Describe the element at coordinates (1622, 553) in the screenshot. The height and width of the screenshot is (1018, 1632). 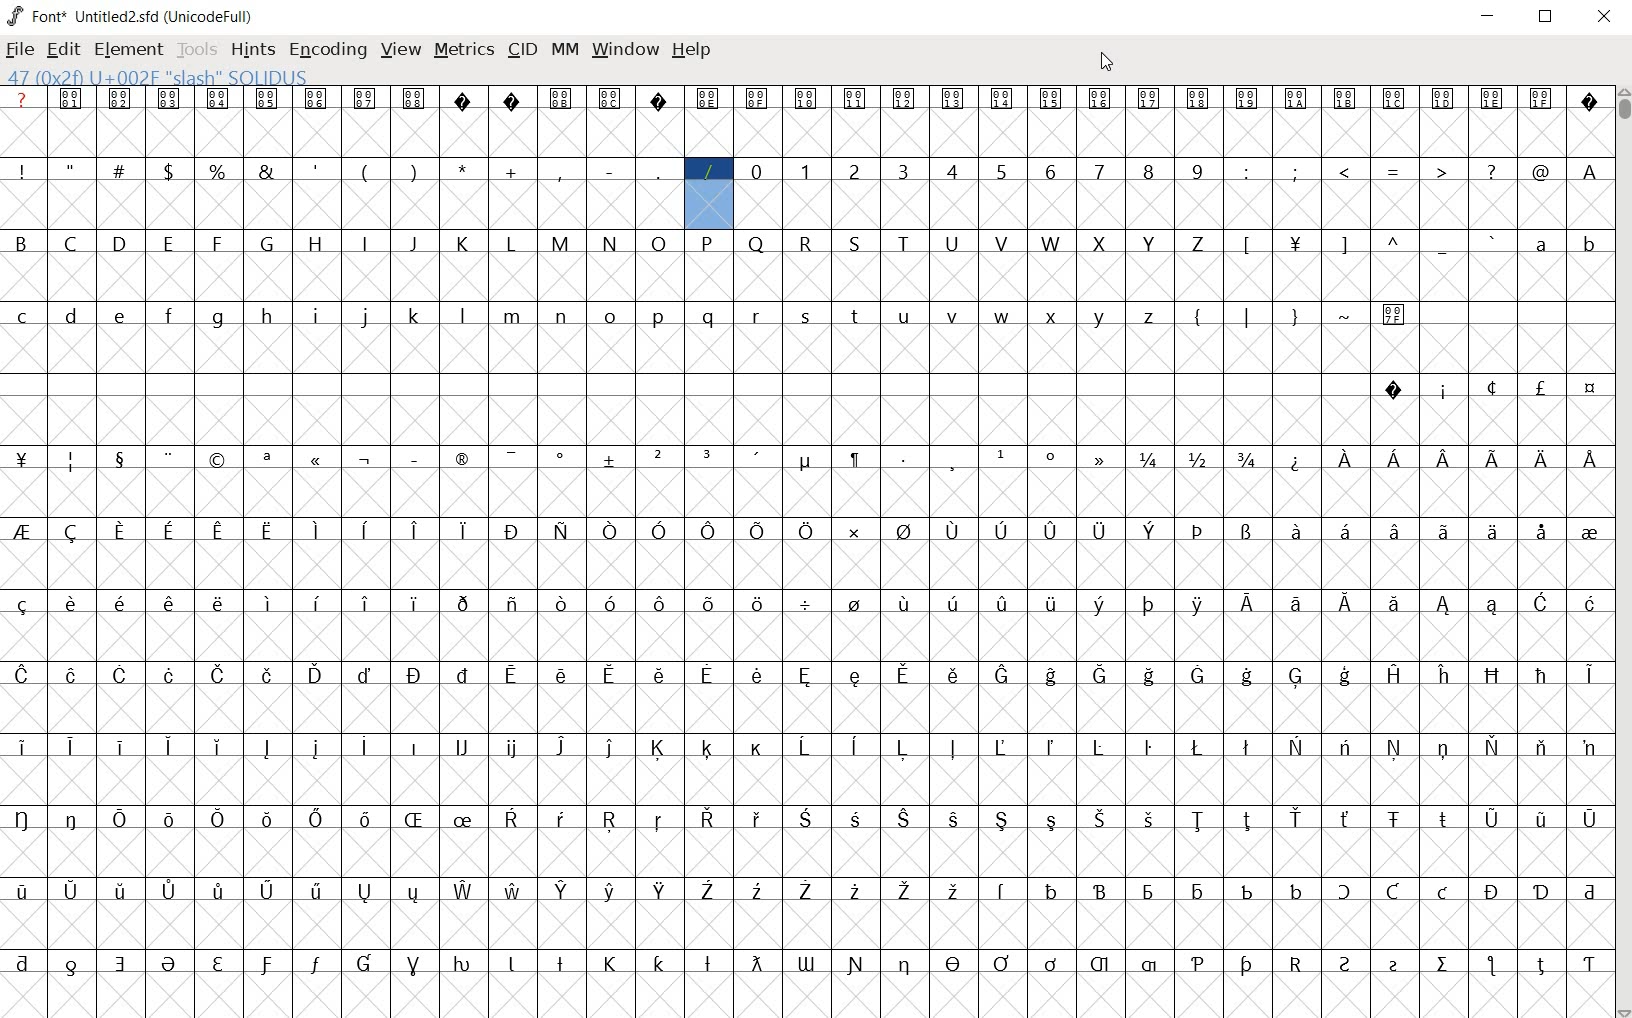
I see `SCROLLBAR` at that location.